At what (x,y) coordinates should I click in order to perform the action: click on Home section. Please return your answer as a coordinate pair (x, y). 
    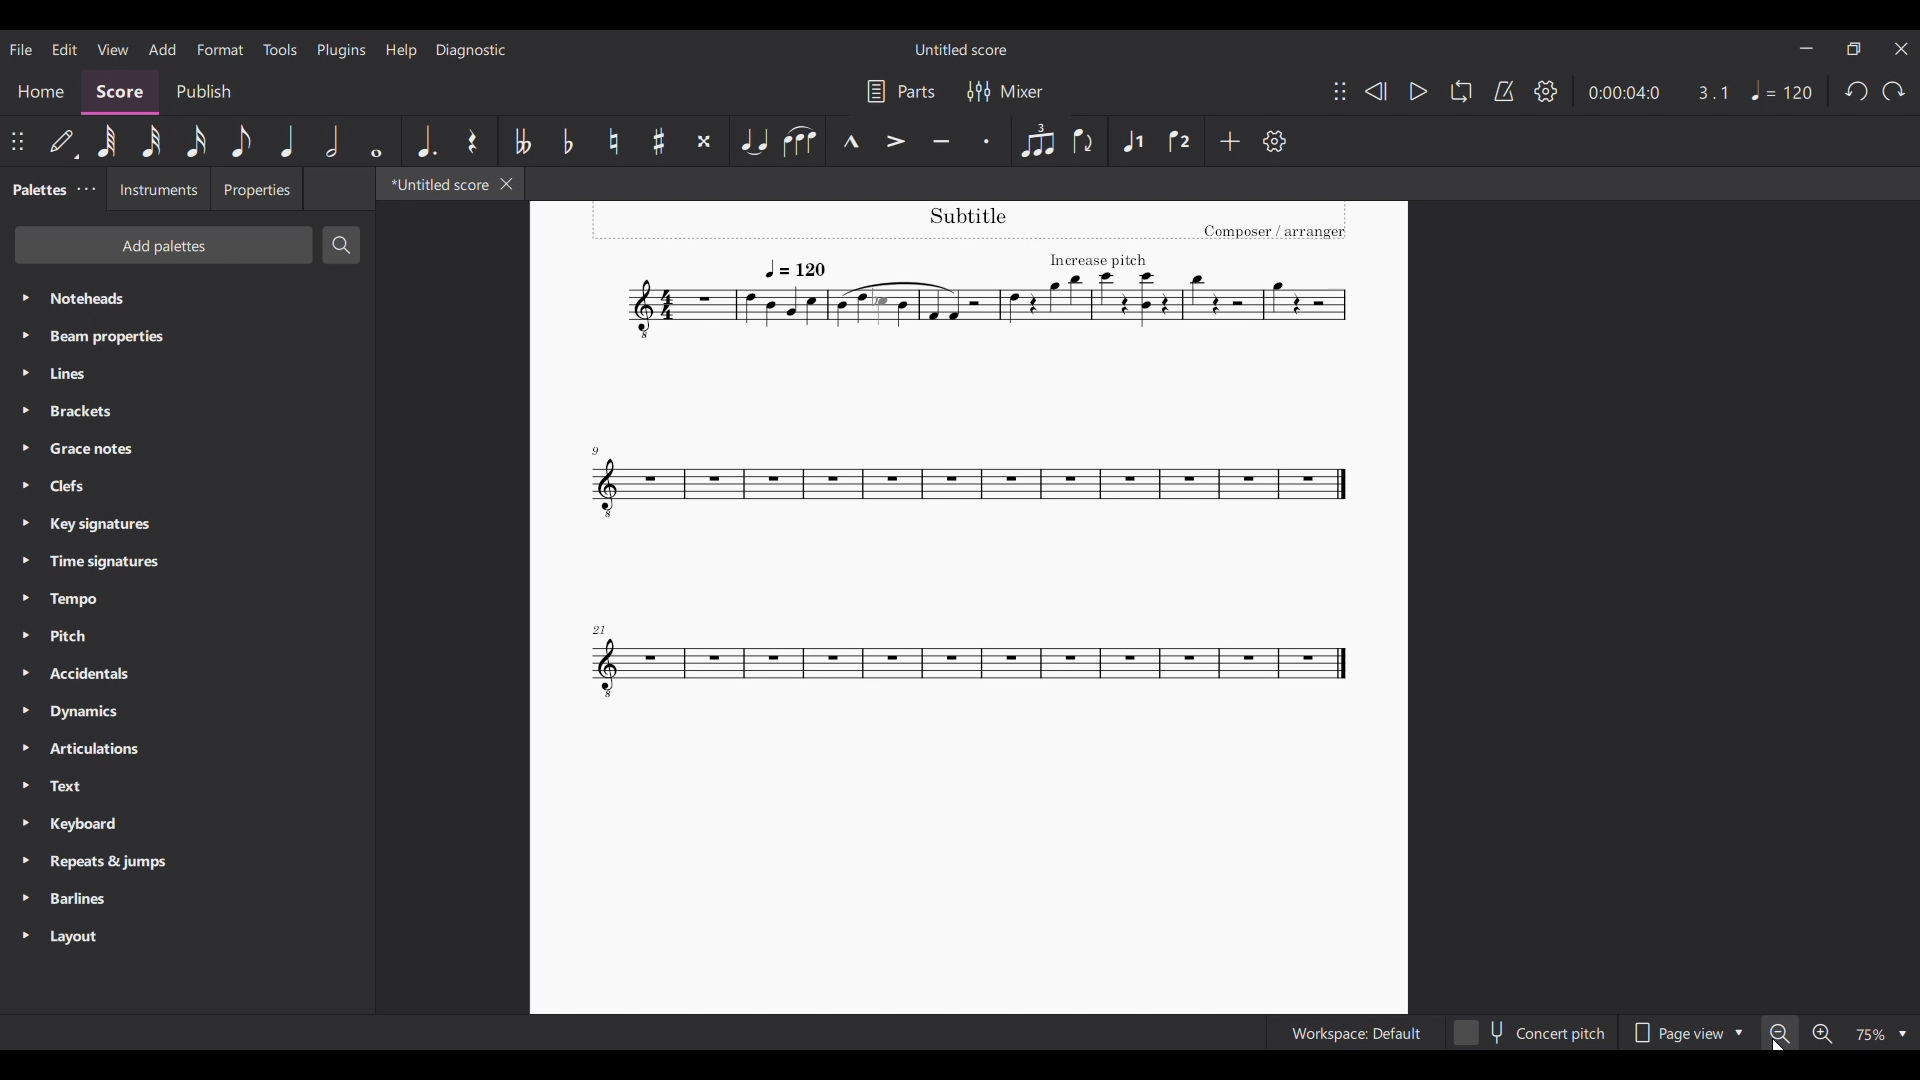
    Looking at the image, I should click on (42, 92).